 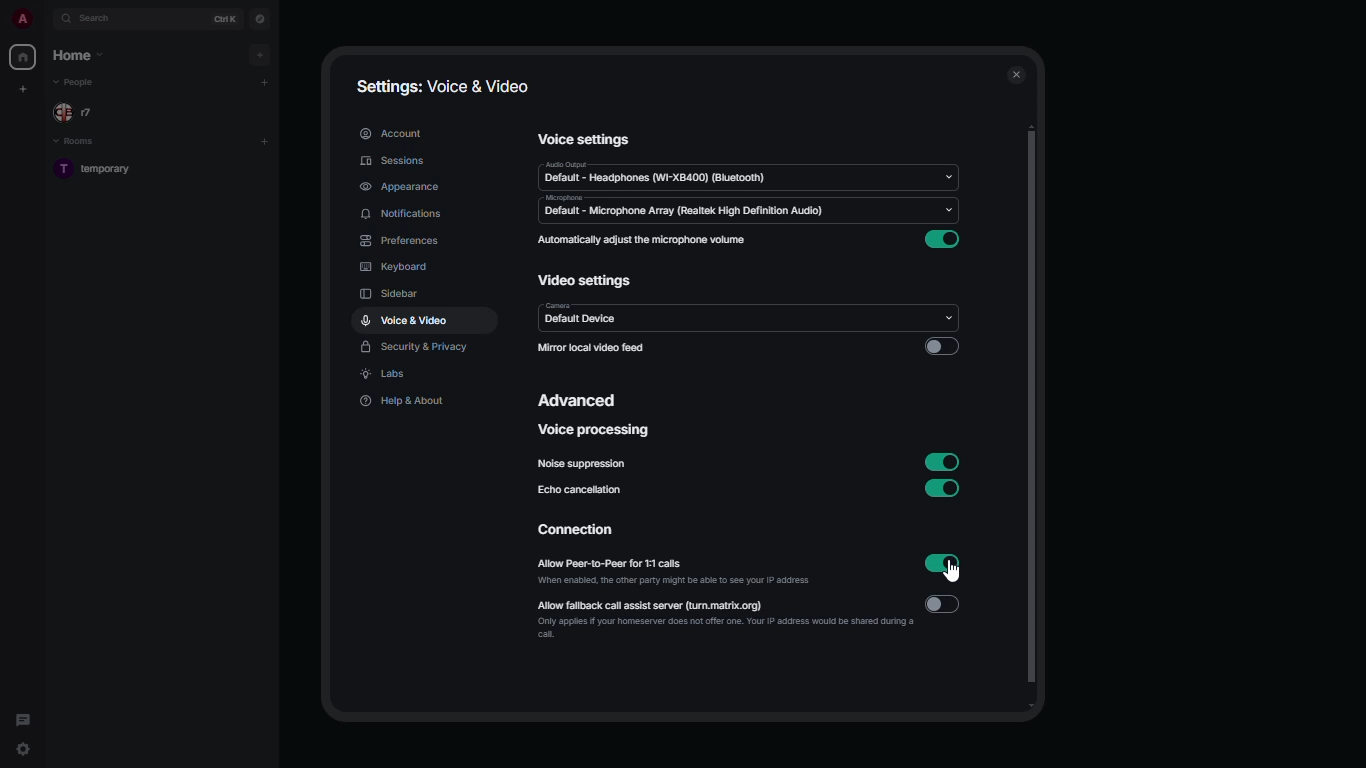 I want to click on home, so click(x=24, y=55).